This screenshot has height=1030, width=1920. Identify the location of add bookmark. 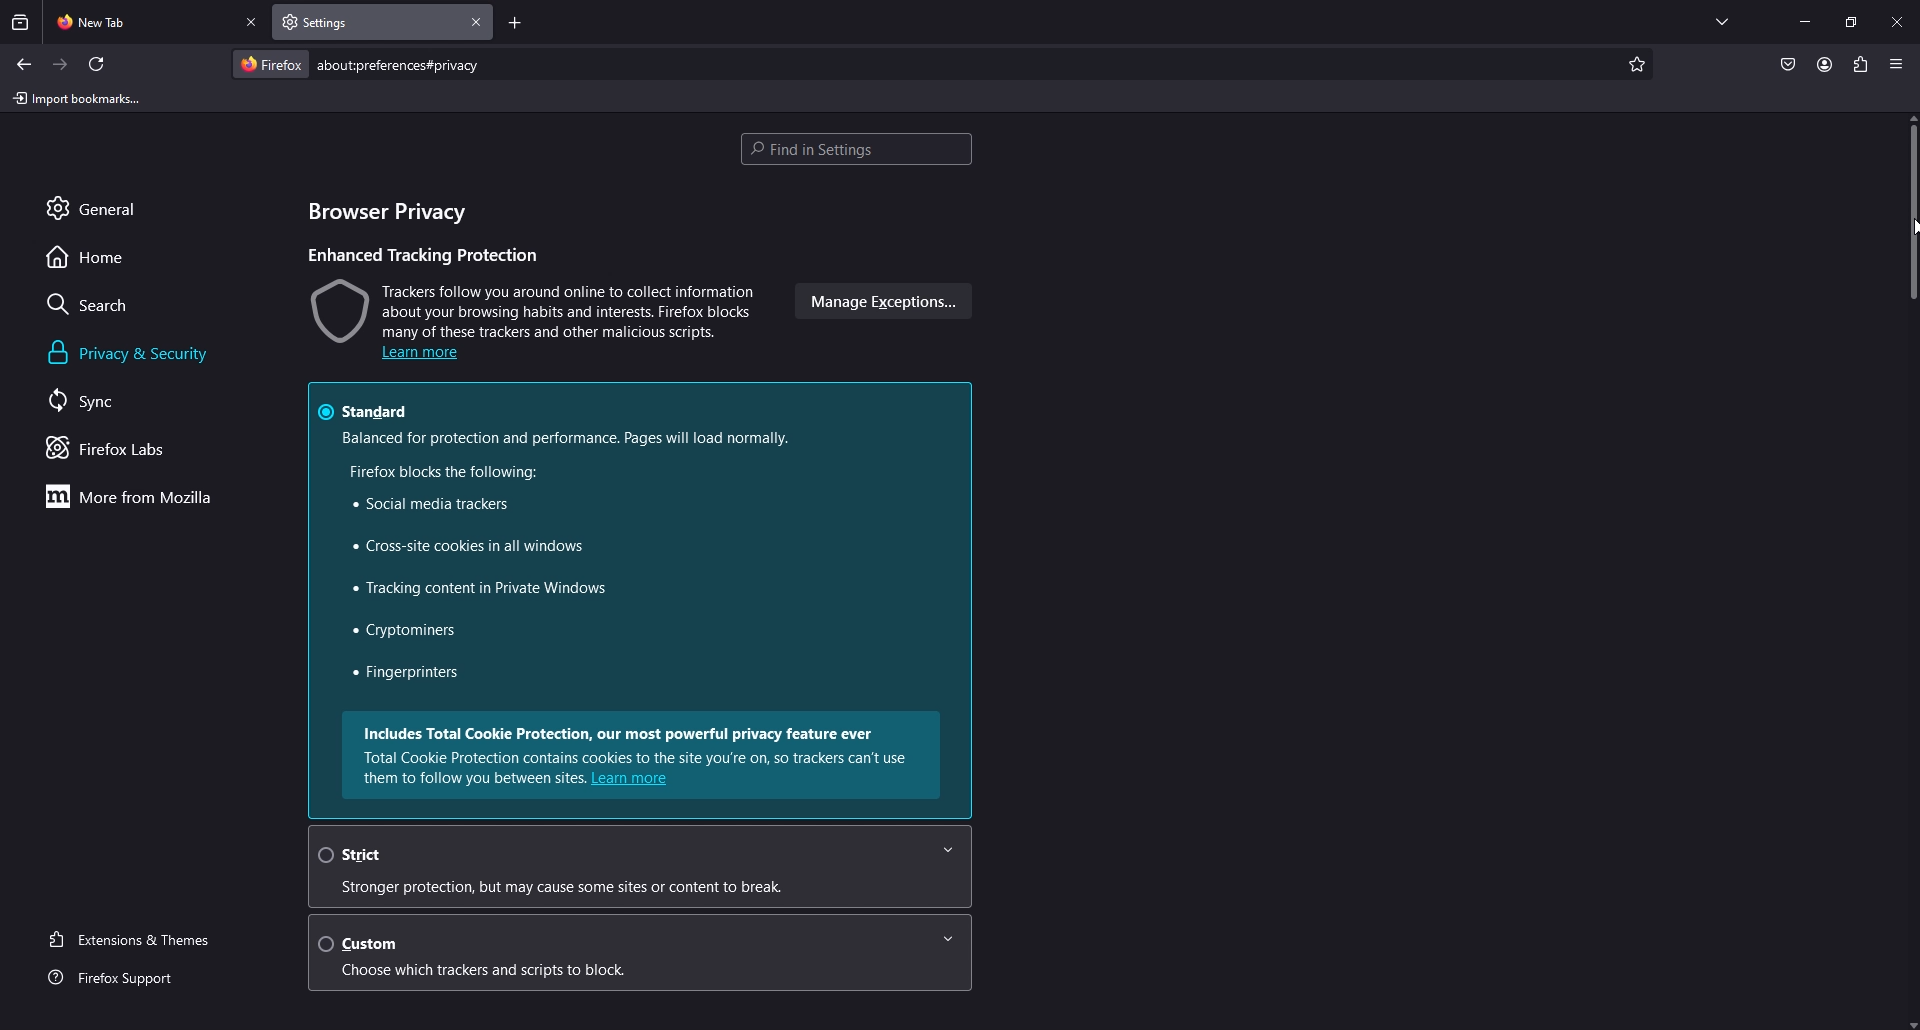
(1634, 65).